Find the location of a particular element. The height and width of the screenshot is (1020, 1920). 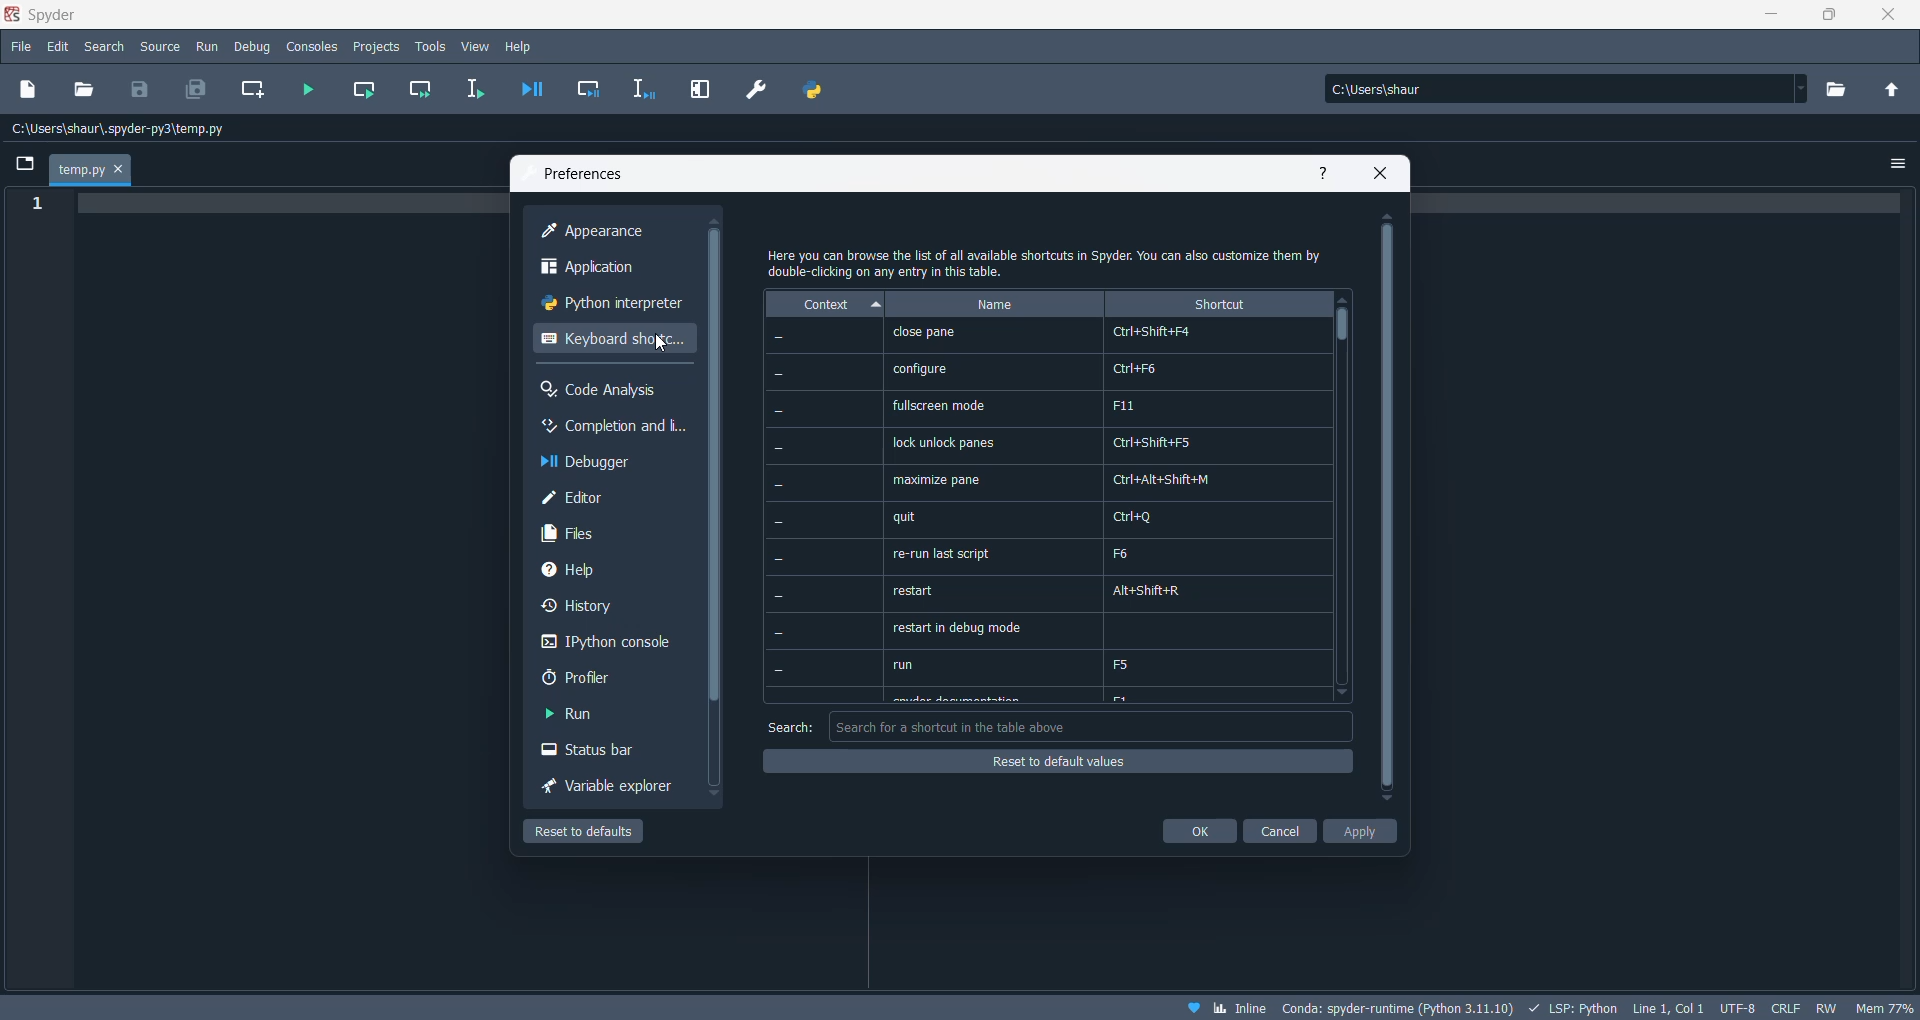

scrollbar is located at coordinates (1345, 333).